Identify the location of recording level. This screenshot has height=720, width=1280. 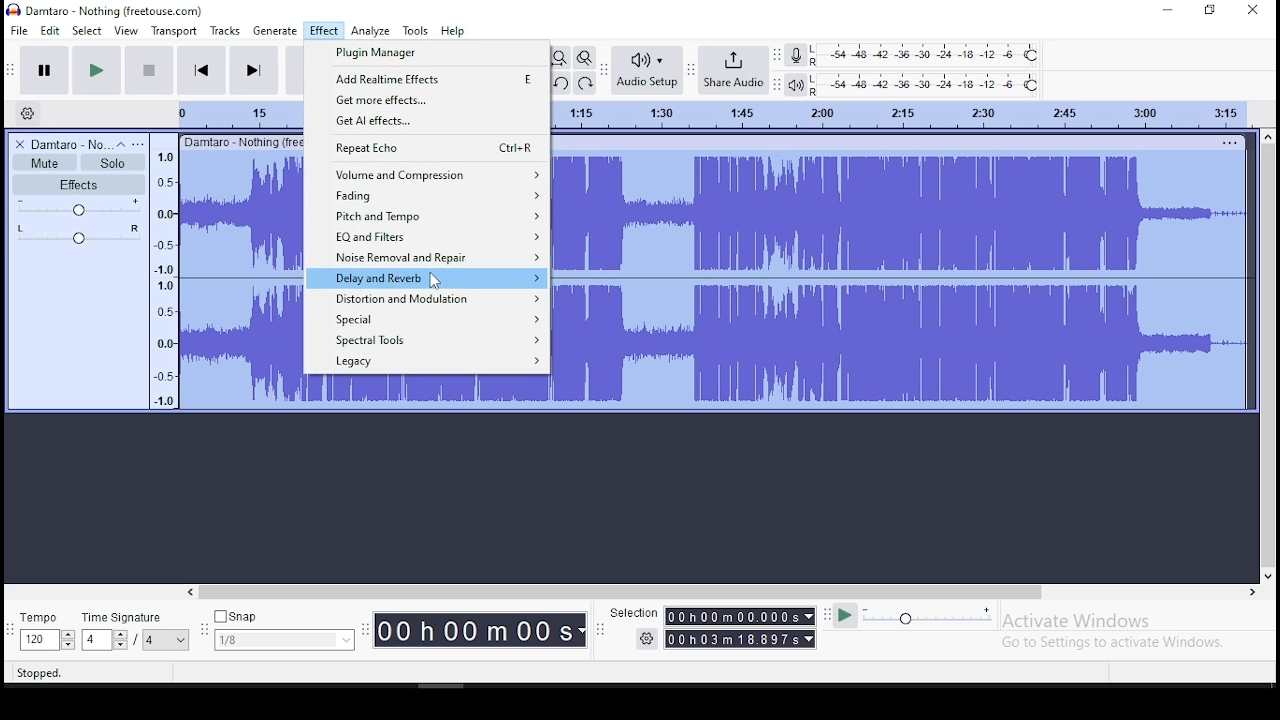
(925, 55).